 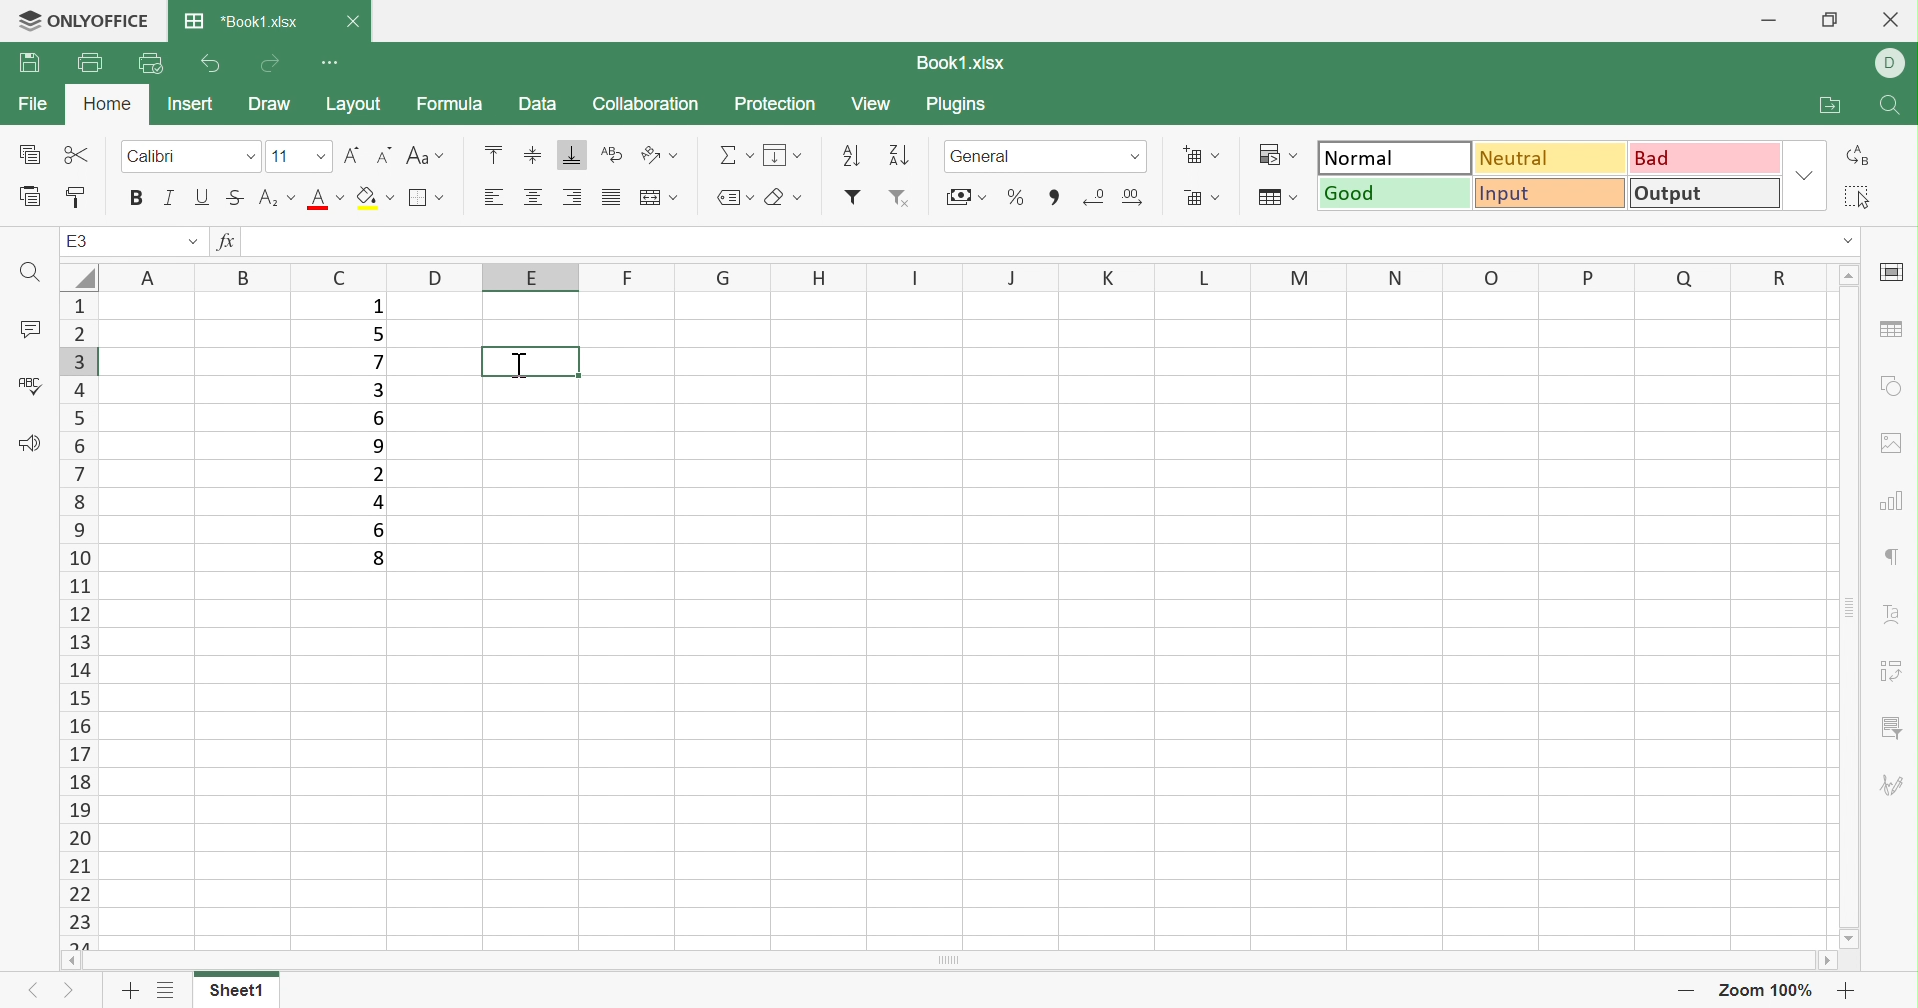 What do you see at coordinates (383, 156) in the screenshot?
I see `Decrement font size` at bounding box center [383, 156].